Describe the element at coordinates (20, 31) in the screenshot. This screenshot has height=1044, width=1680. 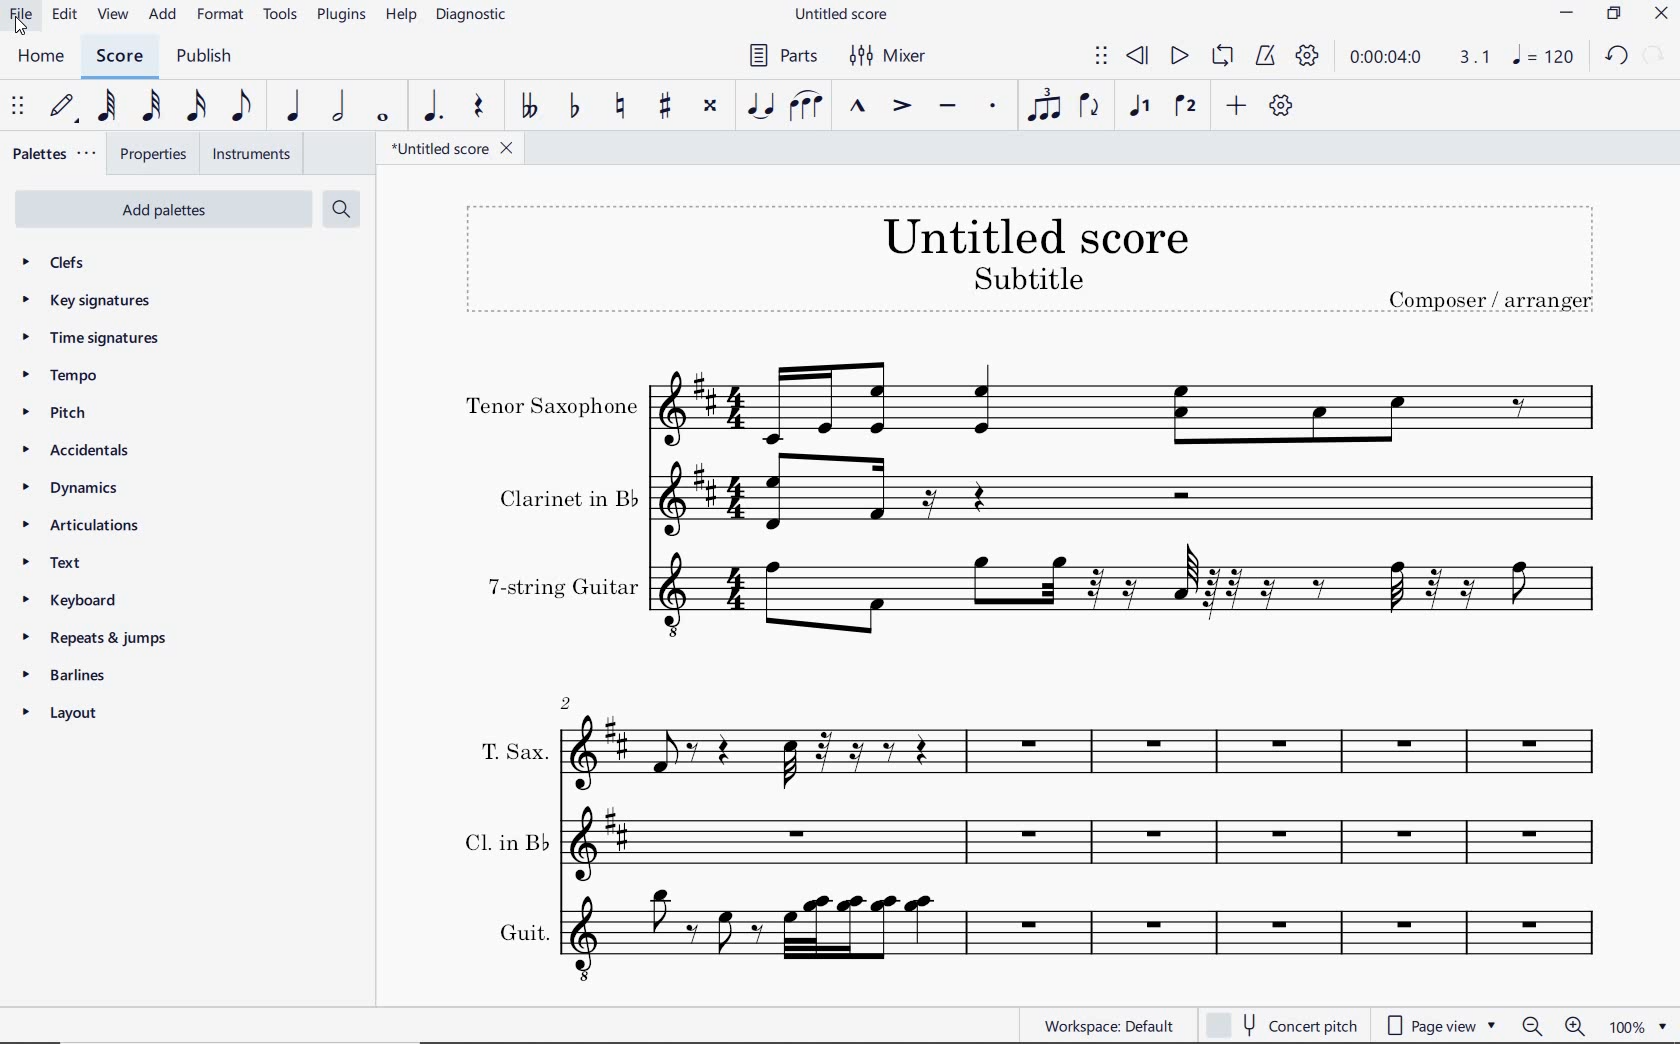
I see `cursor` at that location.